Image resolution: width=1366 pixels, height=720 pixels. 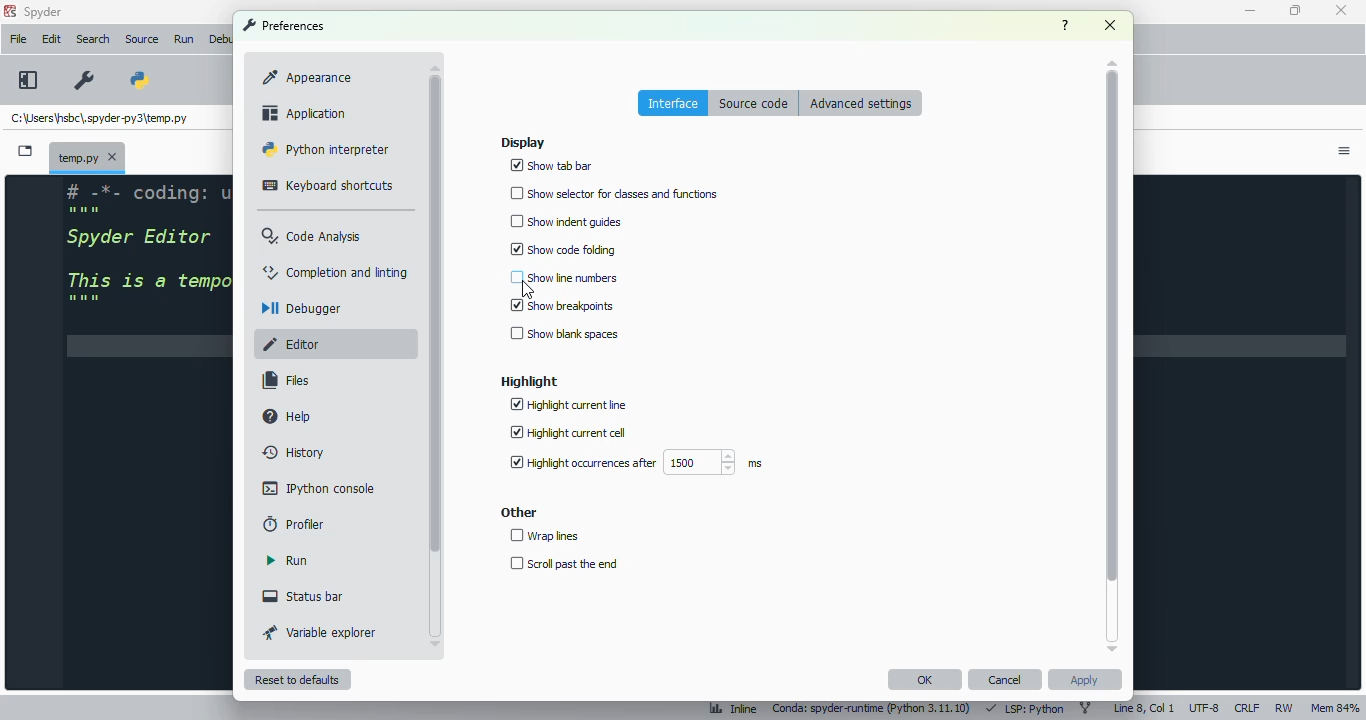 What do you see at coordinates (336, 272) in the screenshot?
I see `completion and linting` at bounding box center [336, 272].